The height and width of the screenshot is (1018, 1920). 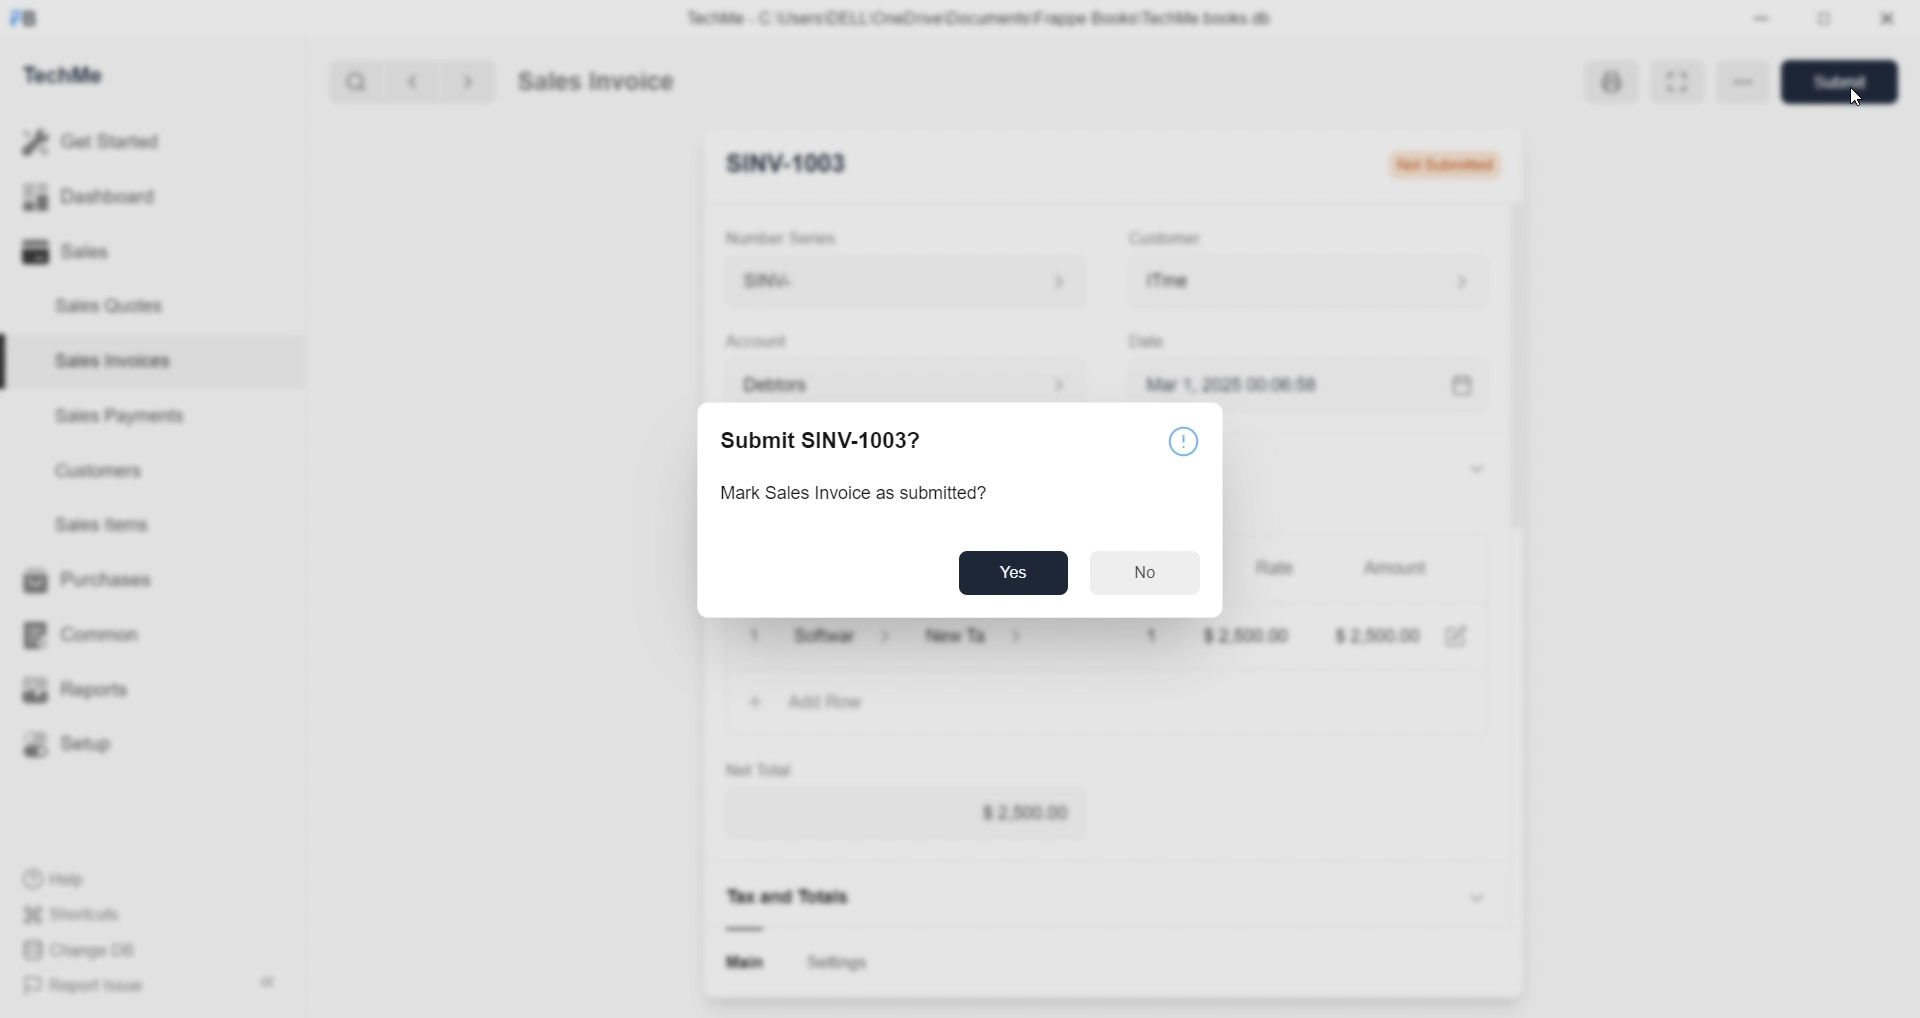 I want to click on Yes, so click(x=1015, y=569).